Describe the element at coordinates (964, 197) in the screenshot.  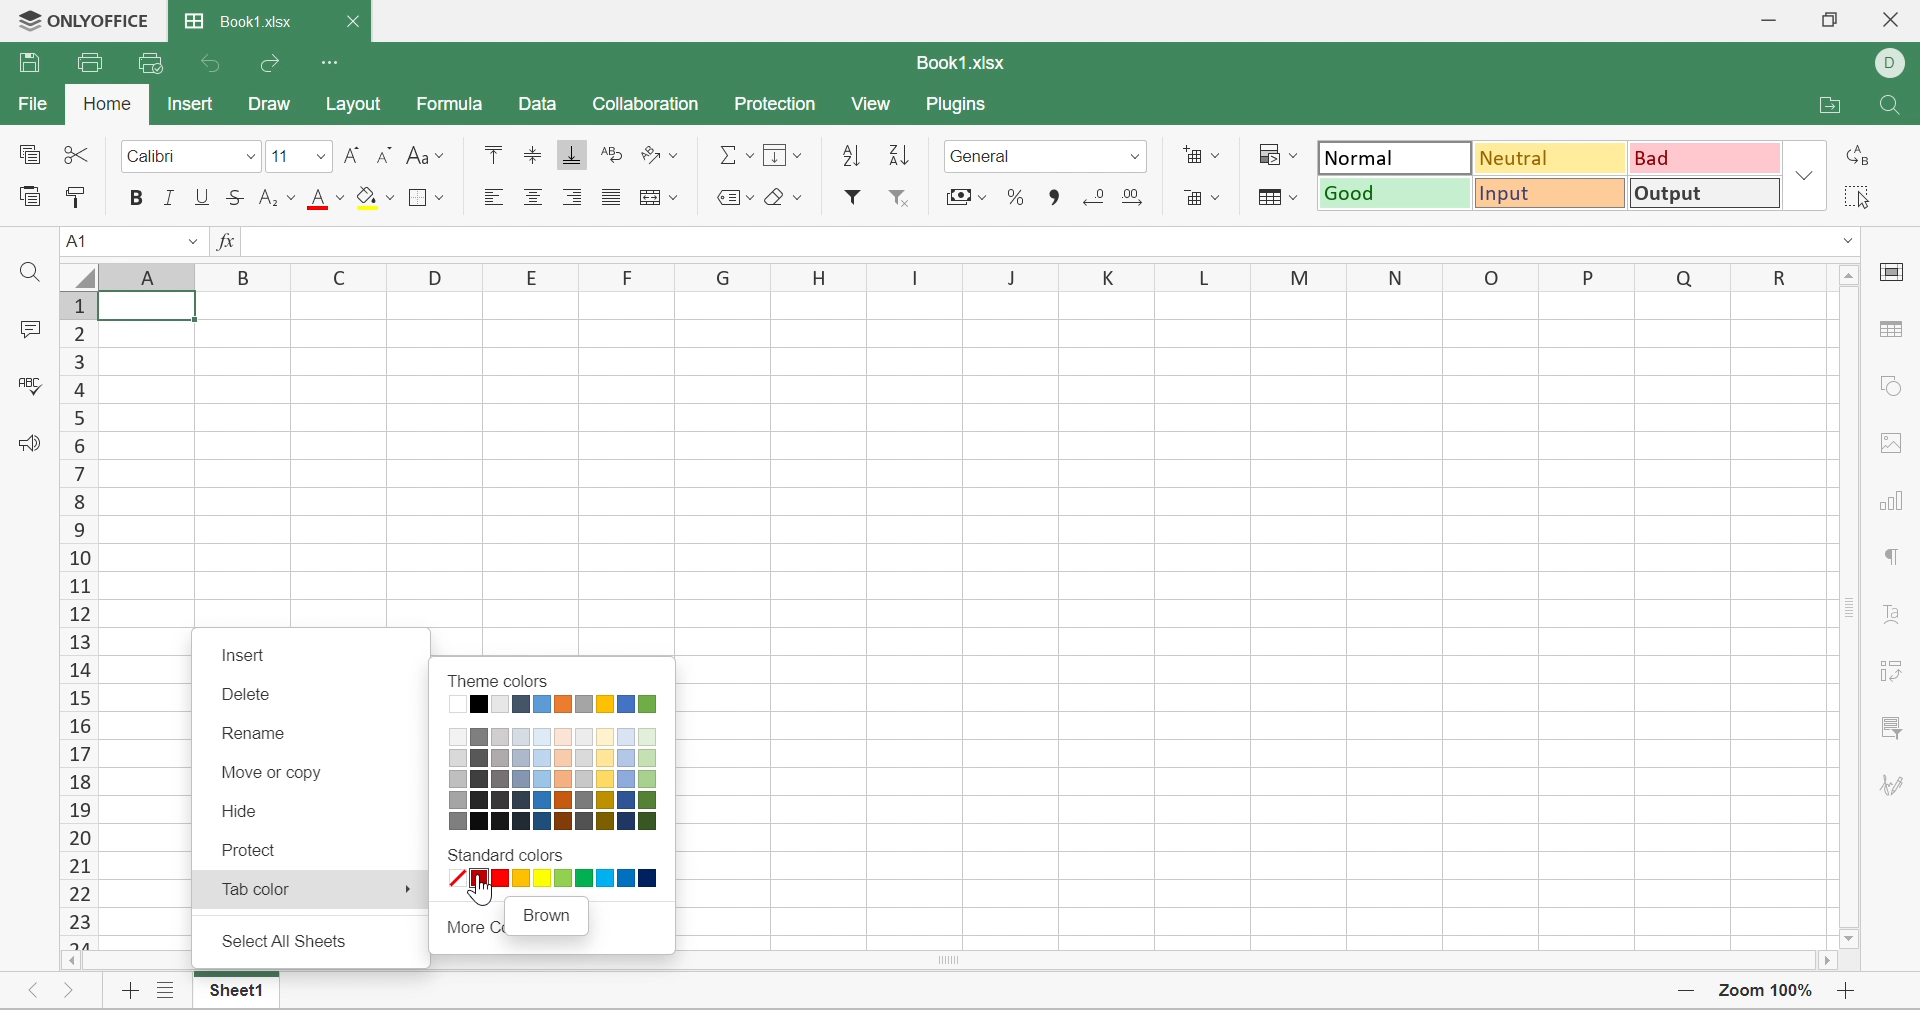
I see `Accounting style` at that location.